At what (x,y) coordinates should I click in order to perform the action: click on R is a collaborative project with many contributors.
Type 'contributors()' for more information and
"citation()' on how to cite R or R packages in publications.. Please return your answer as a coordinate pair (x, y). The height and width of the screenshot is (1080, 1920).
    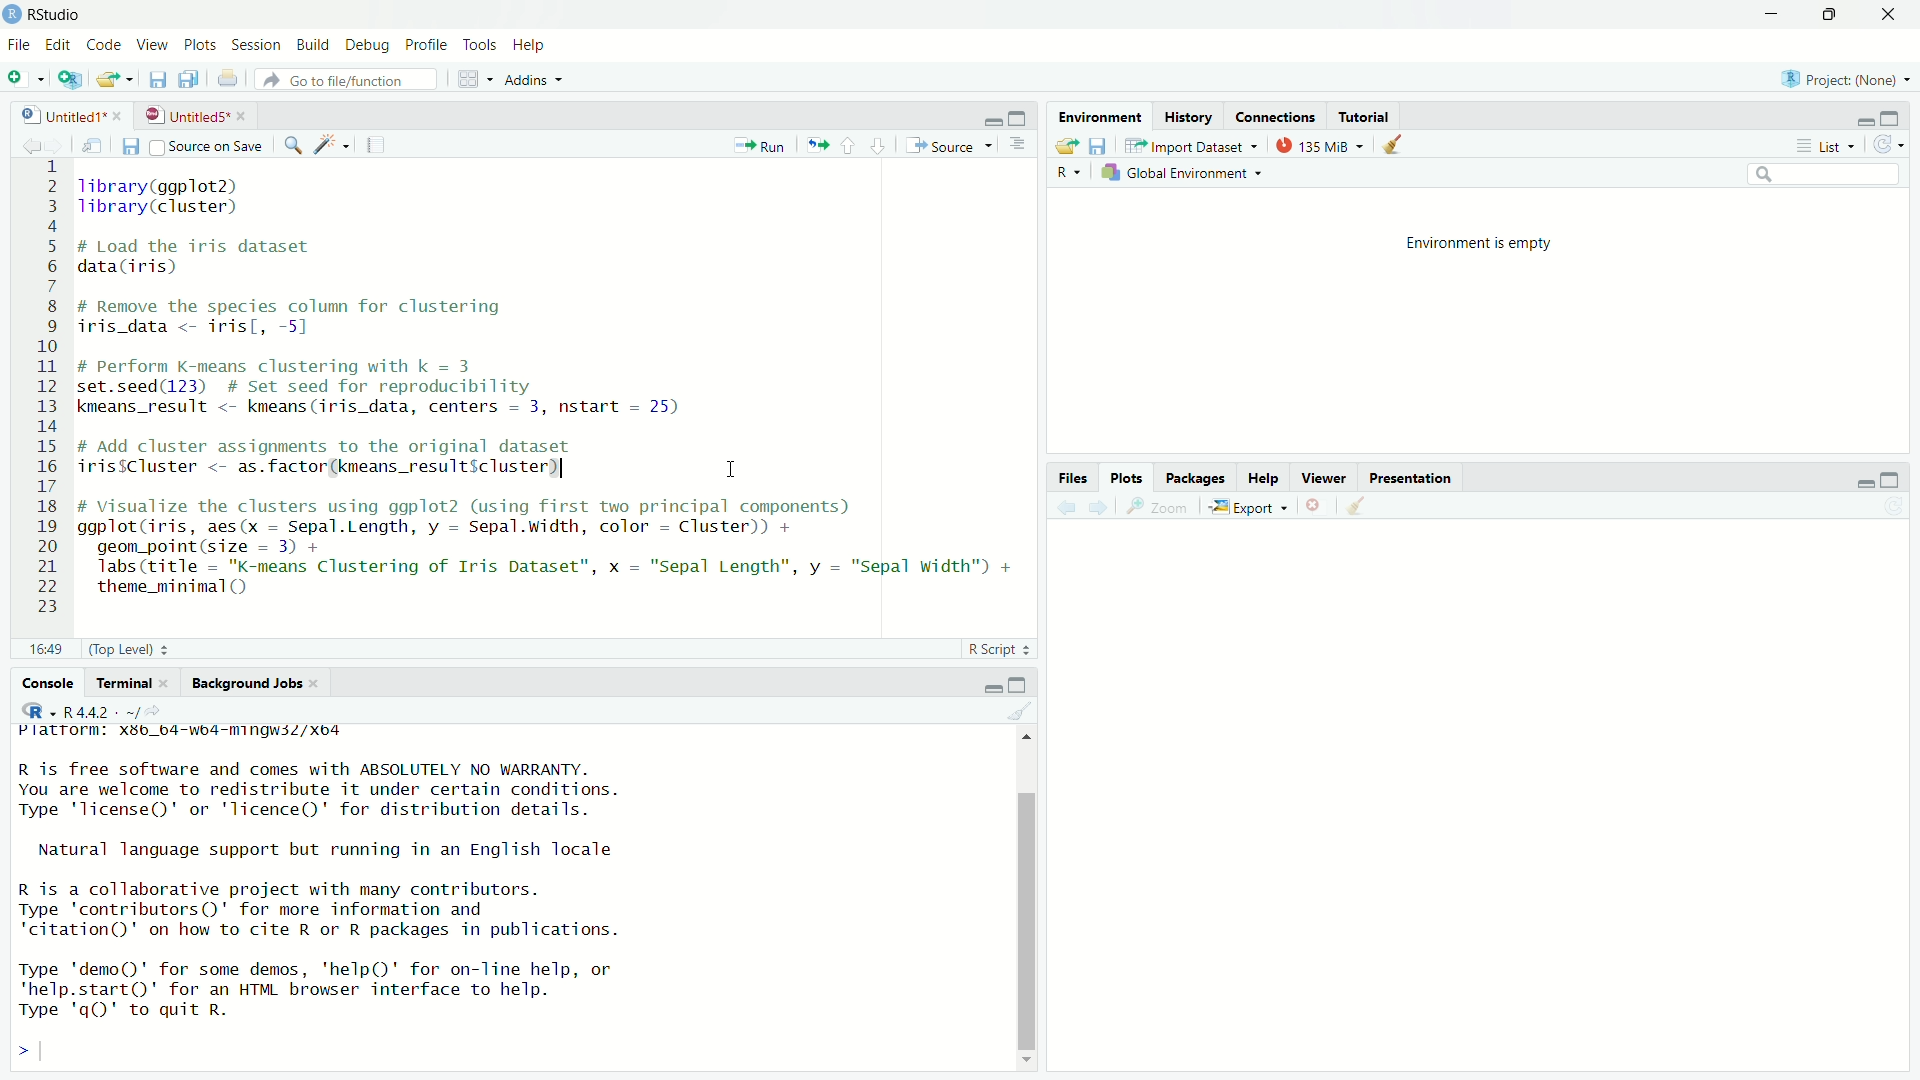
    Looking at the image, I should click on (354, 911).